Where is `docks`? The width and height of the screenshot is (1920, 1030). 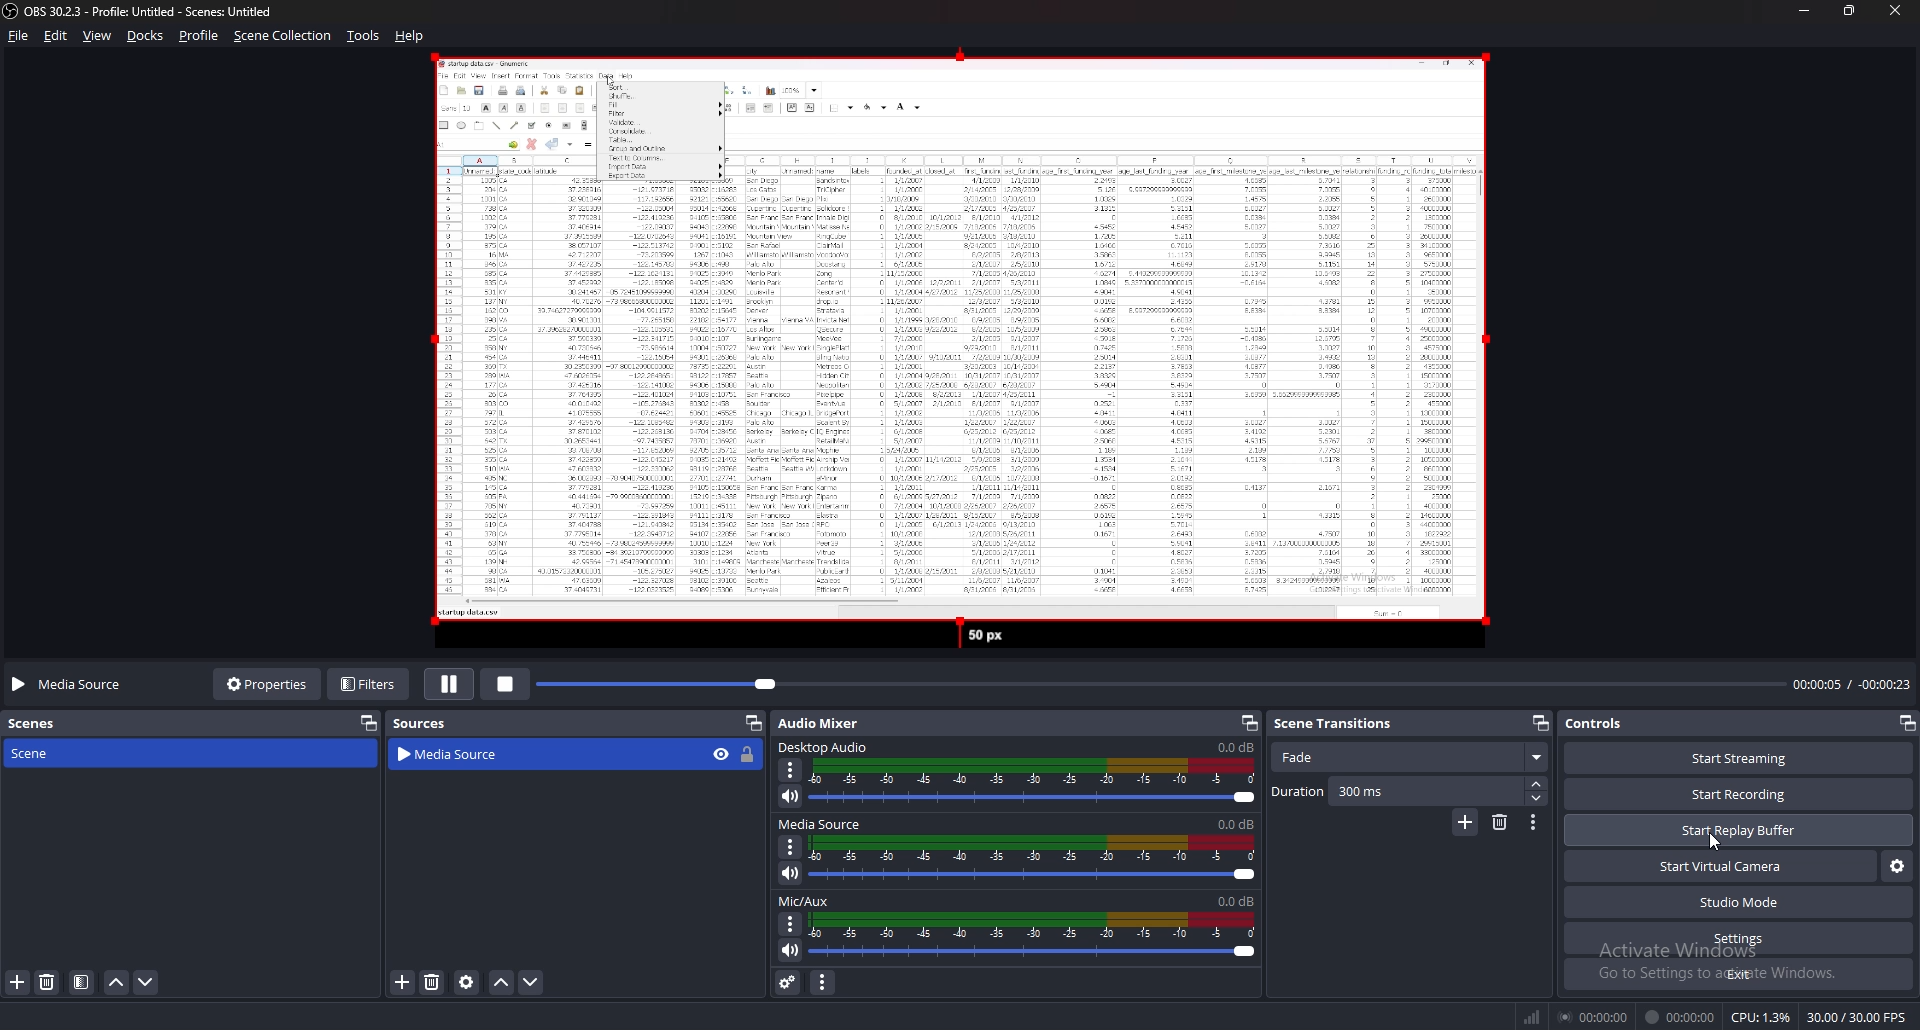 docks is located at coordinates (146, 35).